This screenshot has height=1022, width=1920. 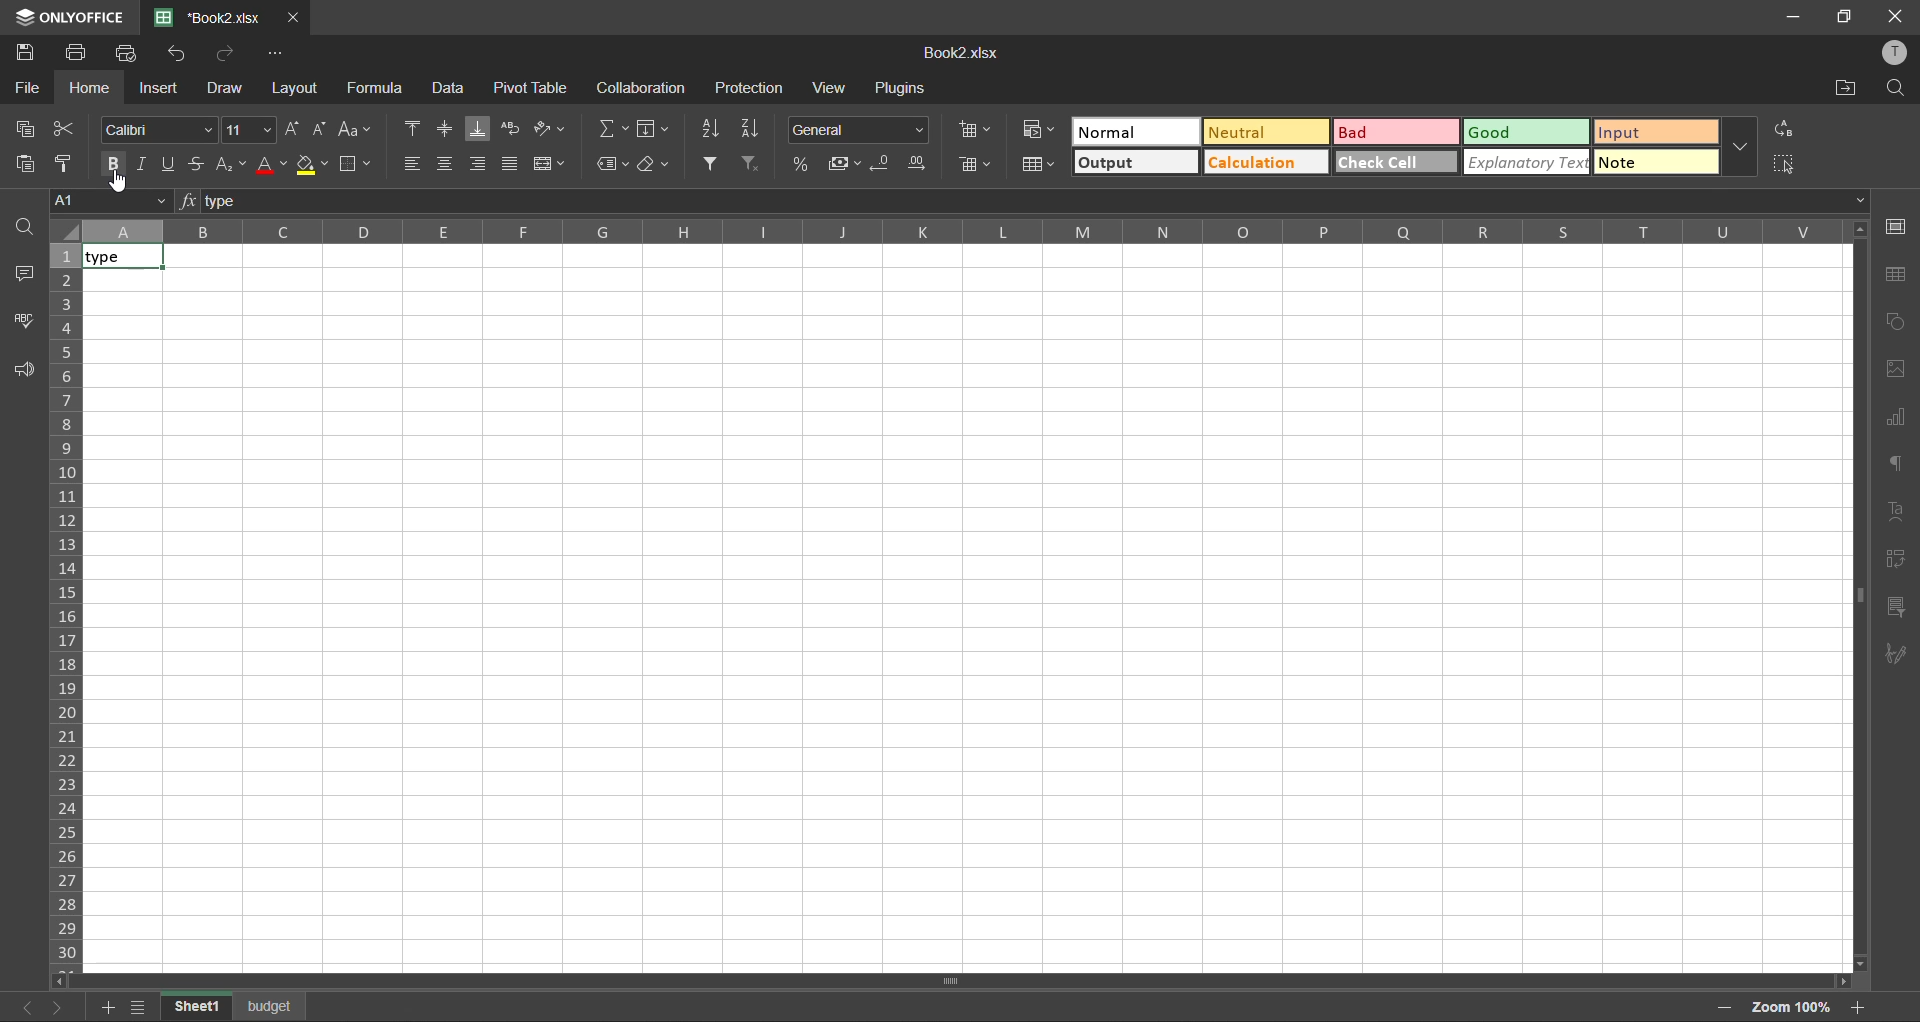 What do you see at coordinates (377, 87) in the screenshot?
I see `formula` at bounding box center [377, 87].